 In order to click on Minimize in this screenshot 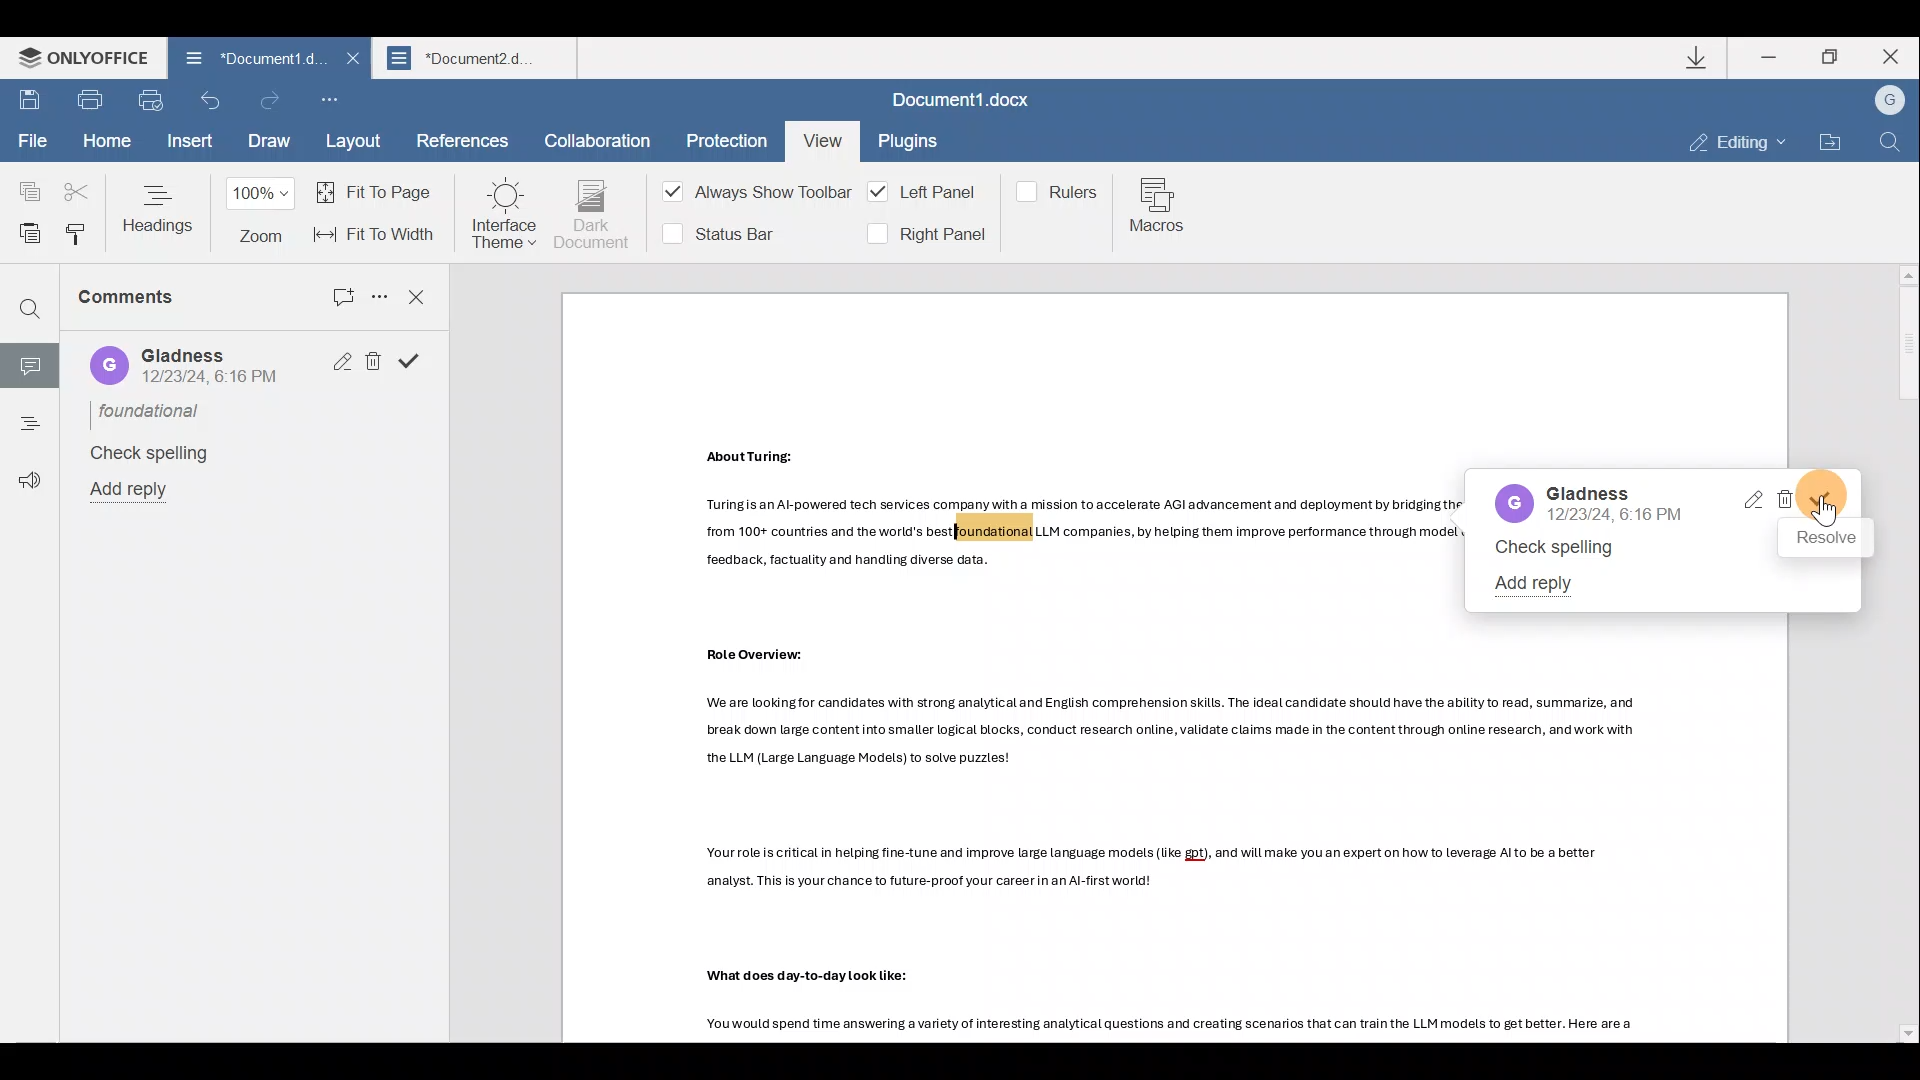, I will do `click(1771, 56)`.